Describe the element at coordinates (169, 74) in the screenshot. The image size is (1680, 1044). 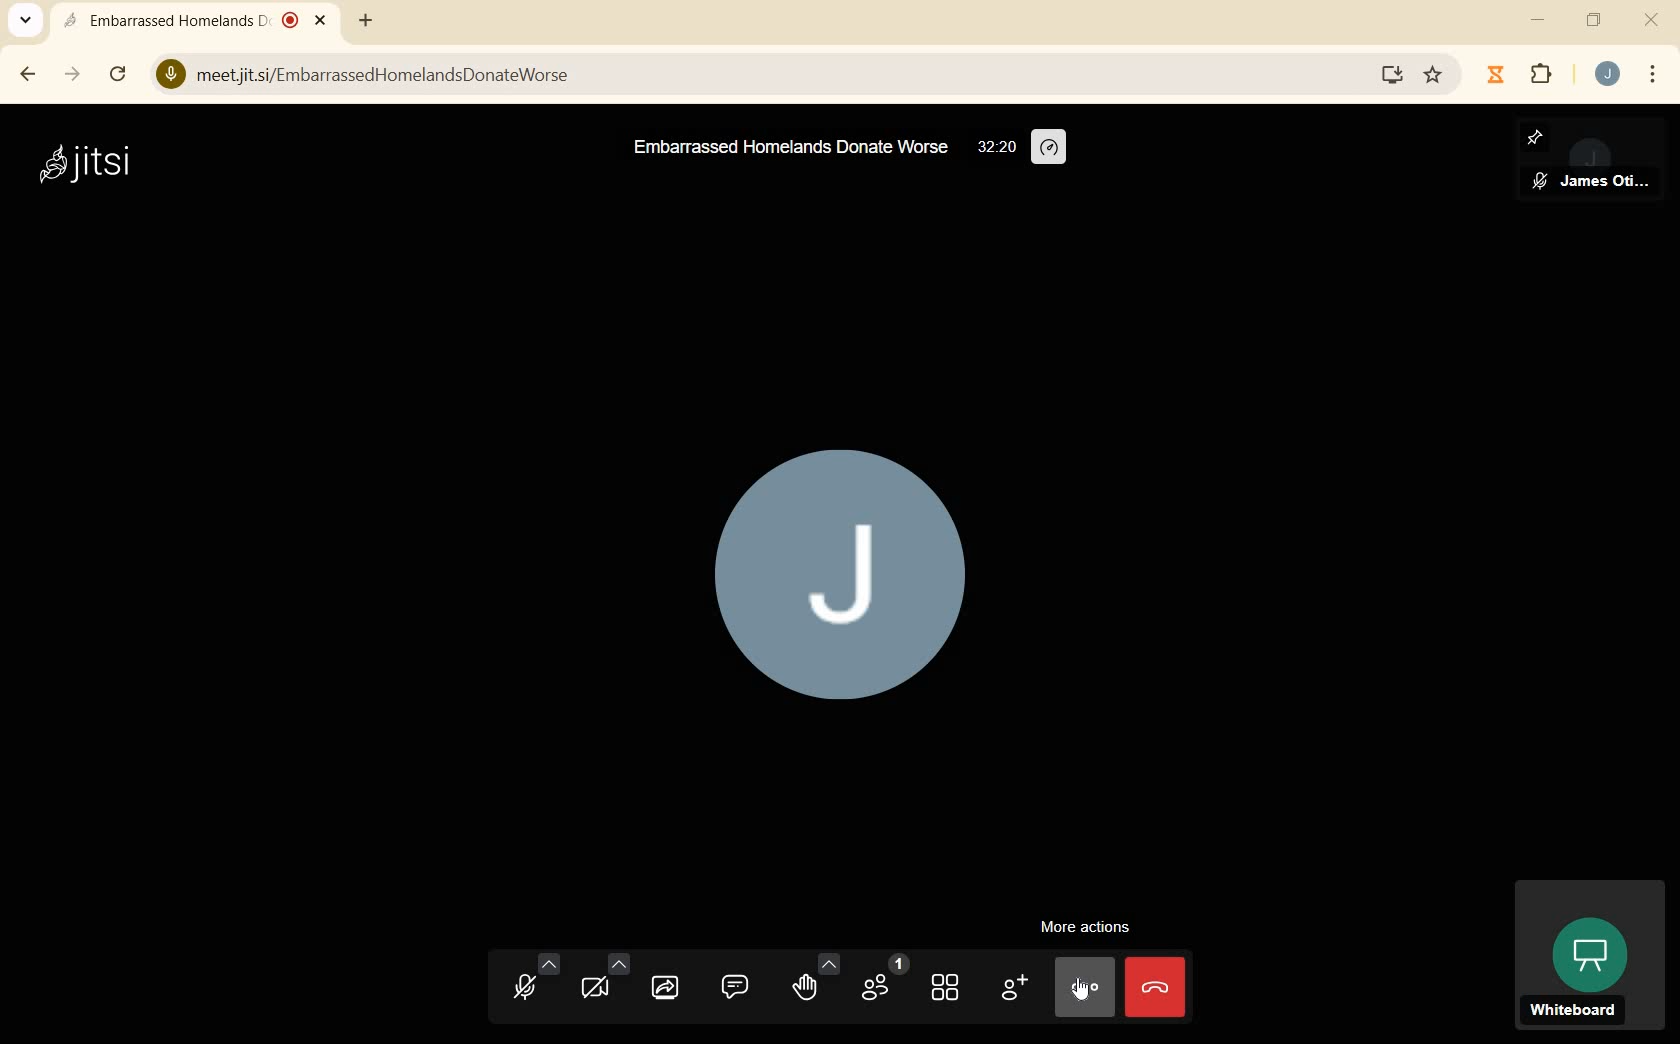
I see `View Site information` at that location.